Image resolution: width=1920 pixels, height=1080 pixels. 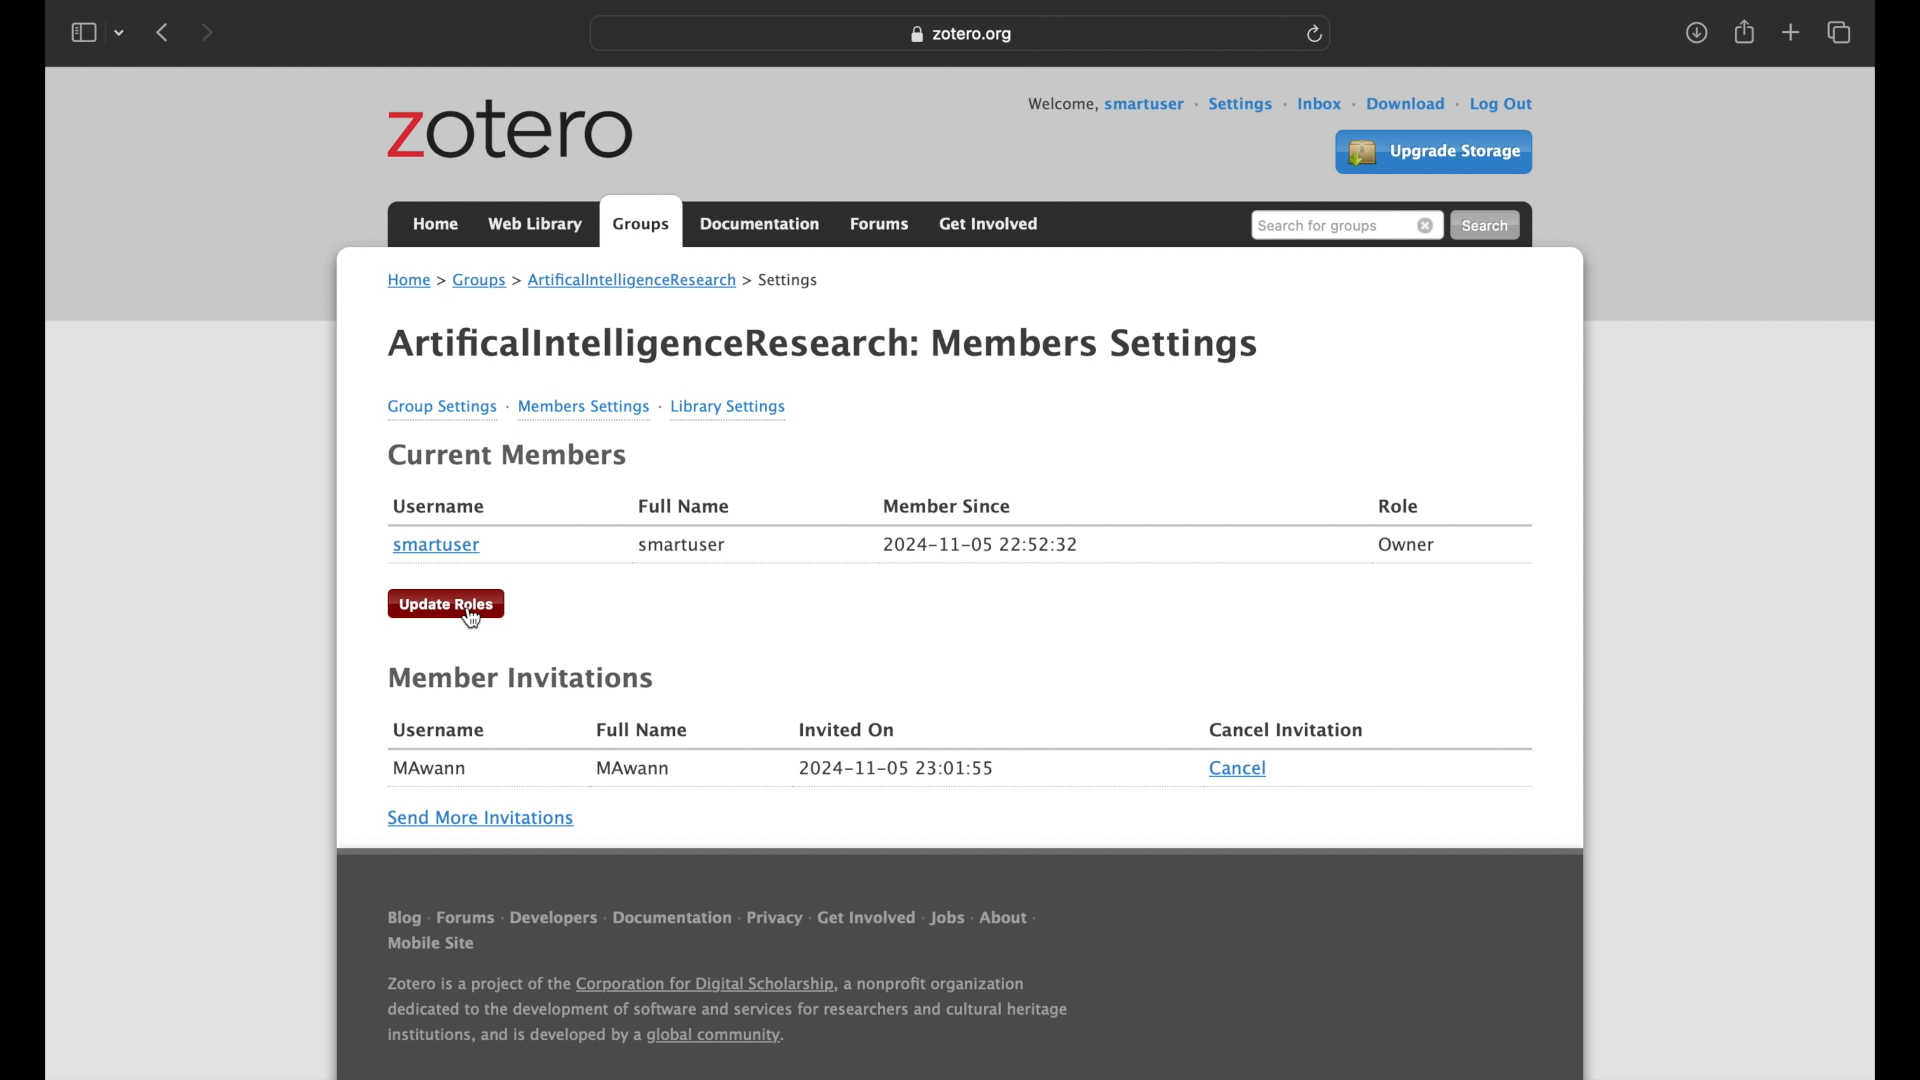 I want to click on home tab, so click(x=435, y=223).